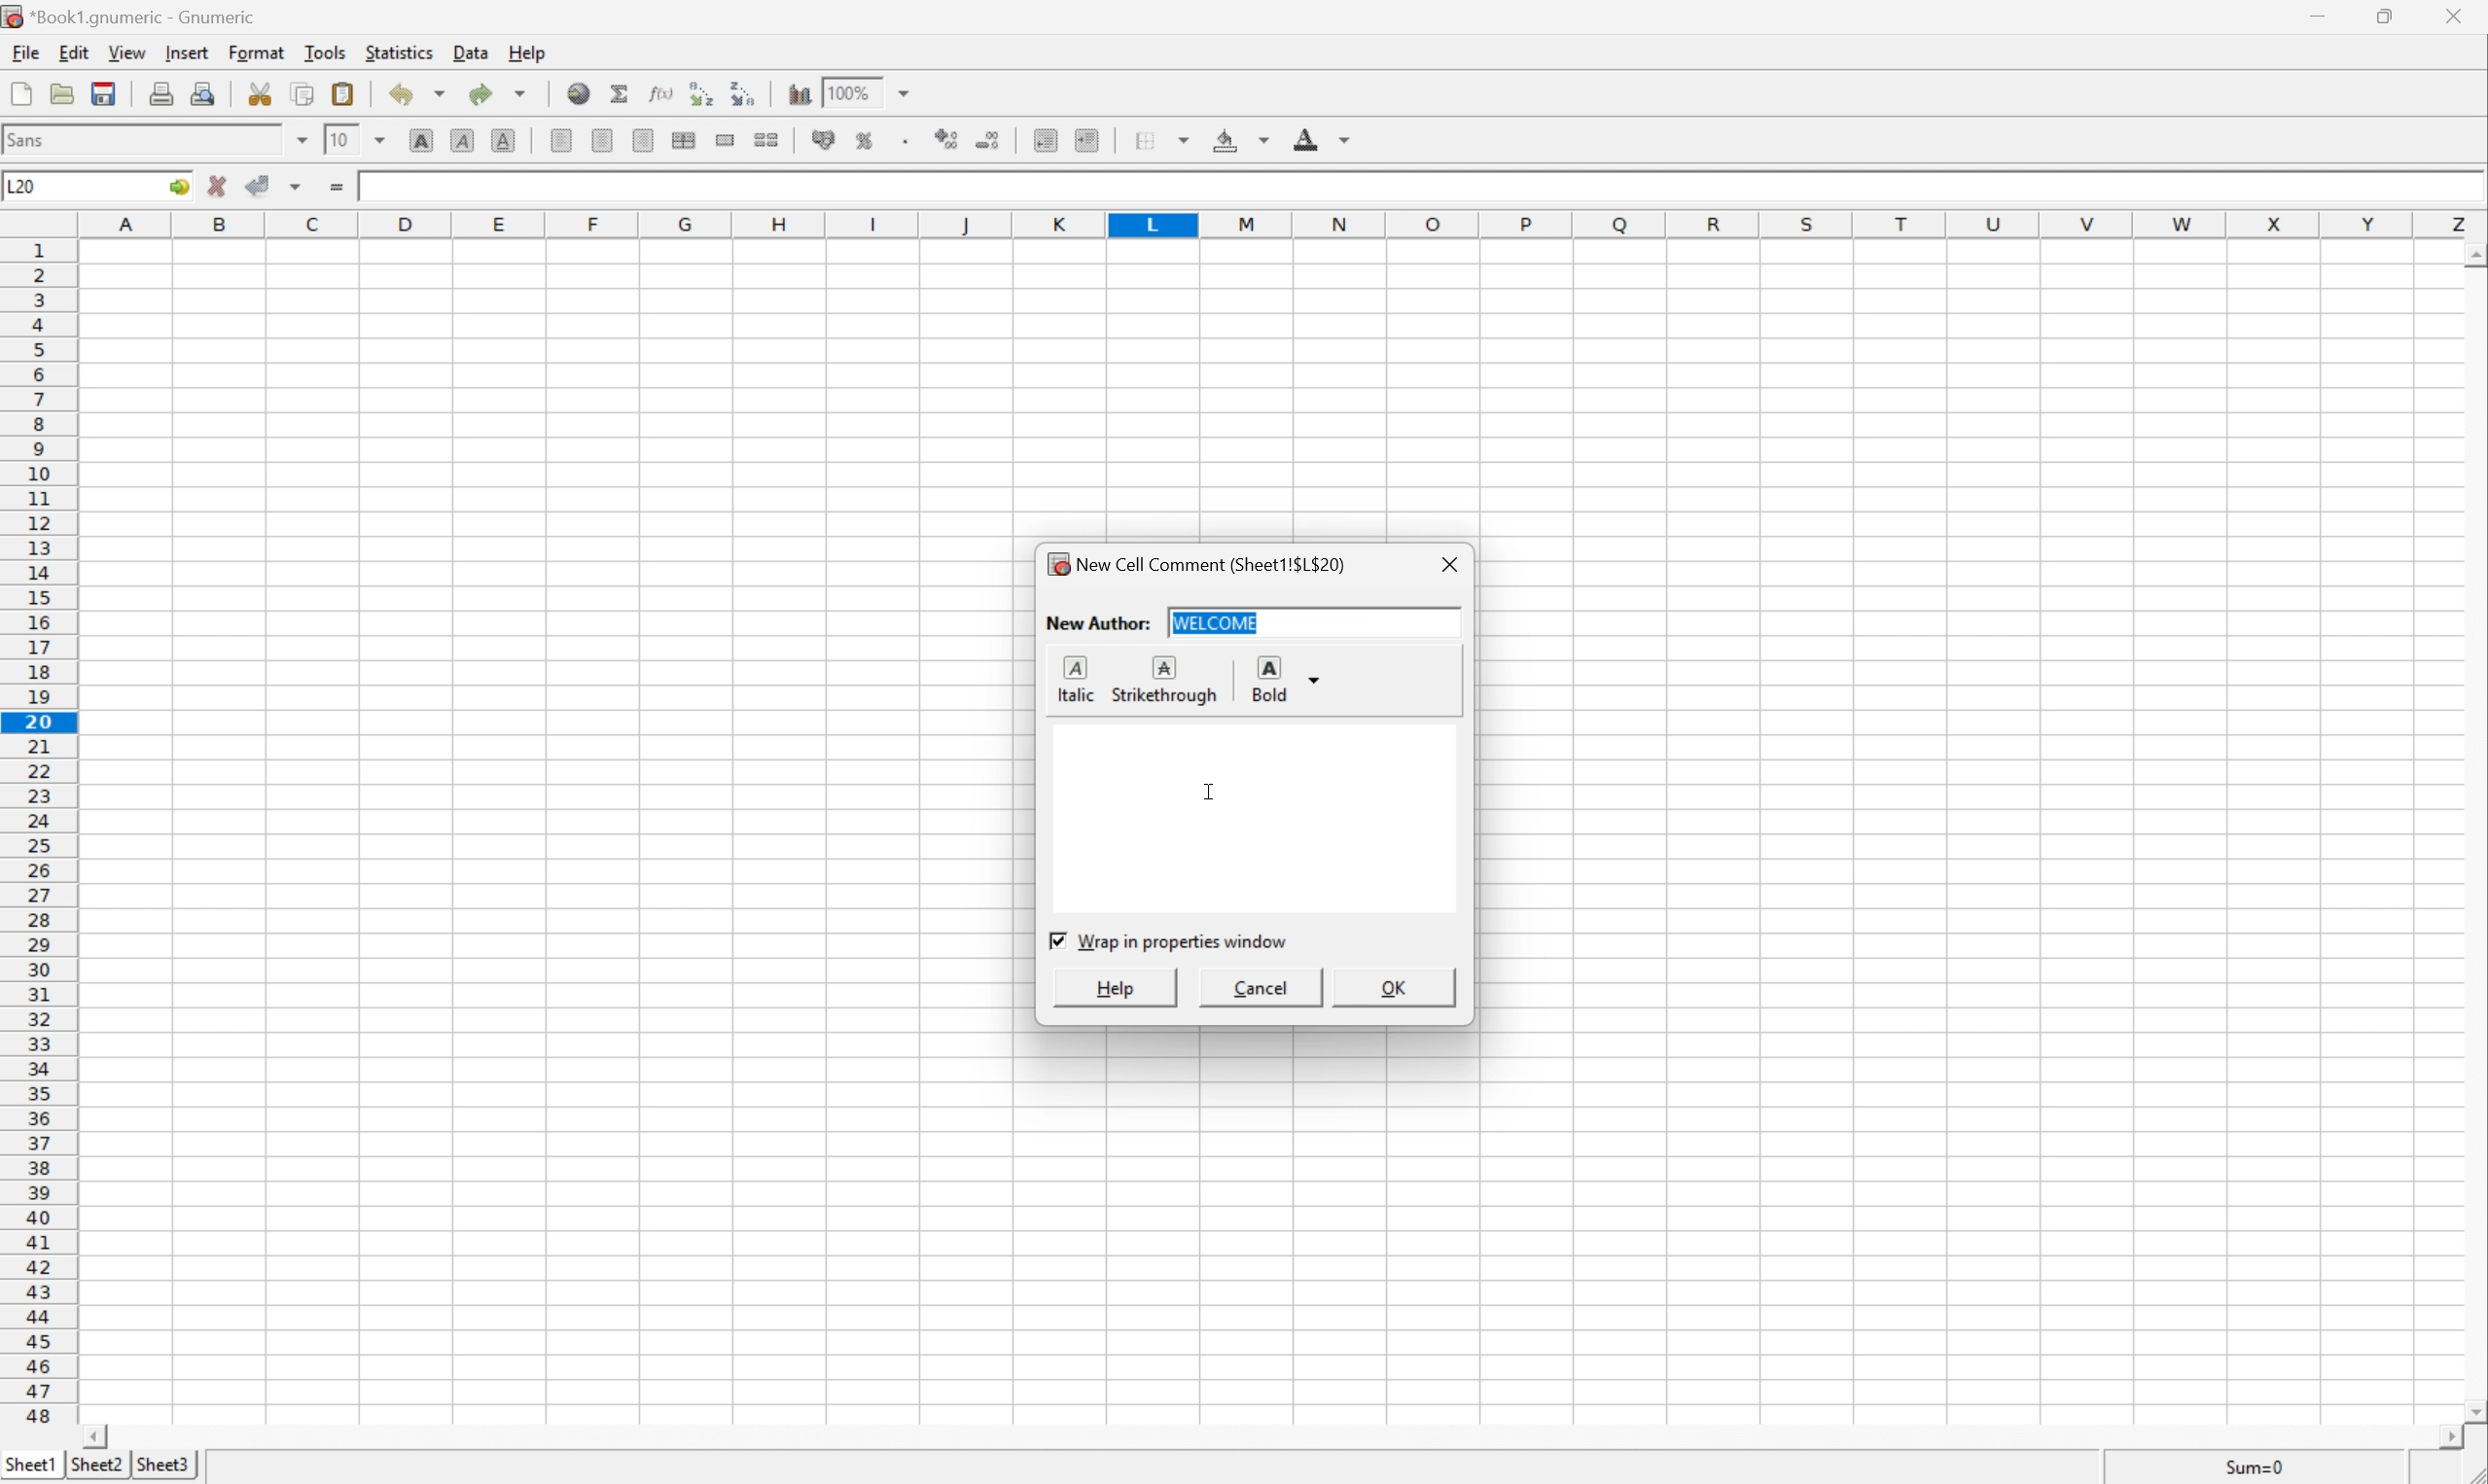  I want to click on Help, so click(1110, 987).